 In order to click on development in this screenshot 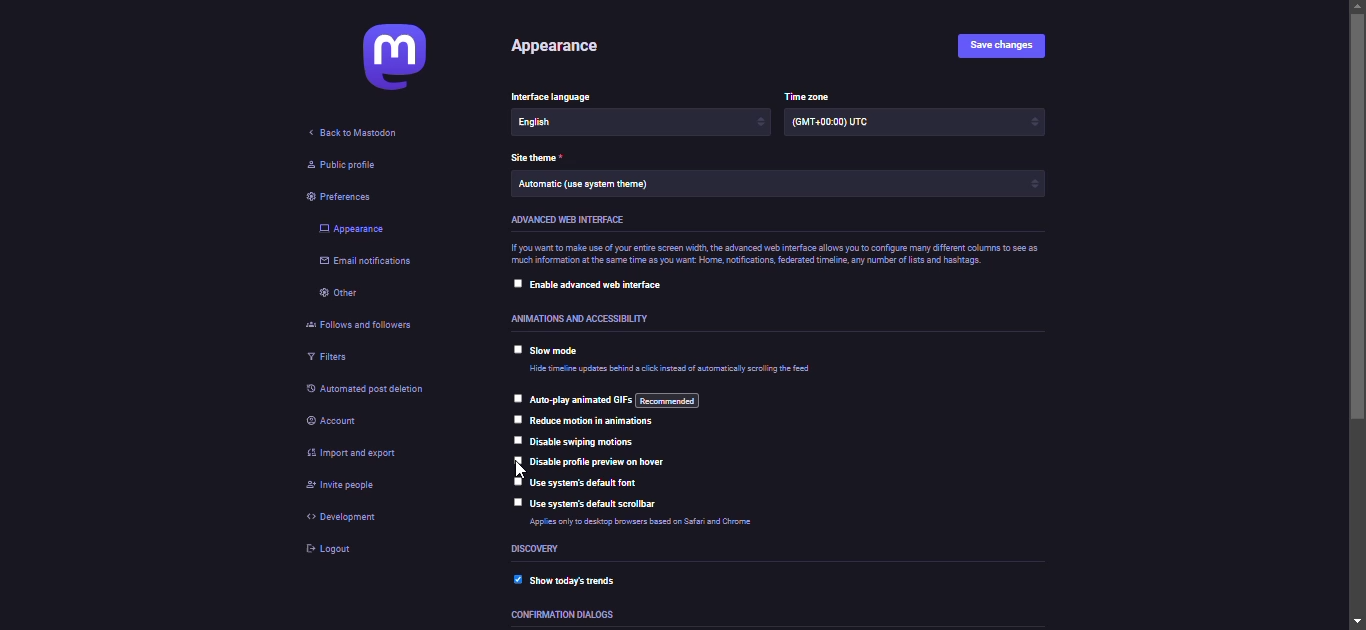, I will do `click(350, 518)`.